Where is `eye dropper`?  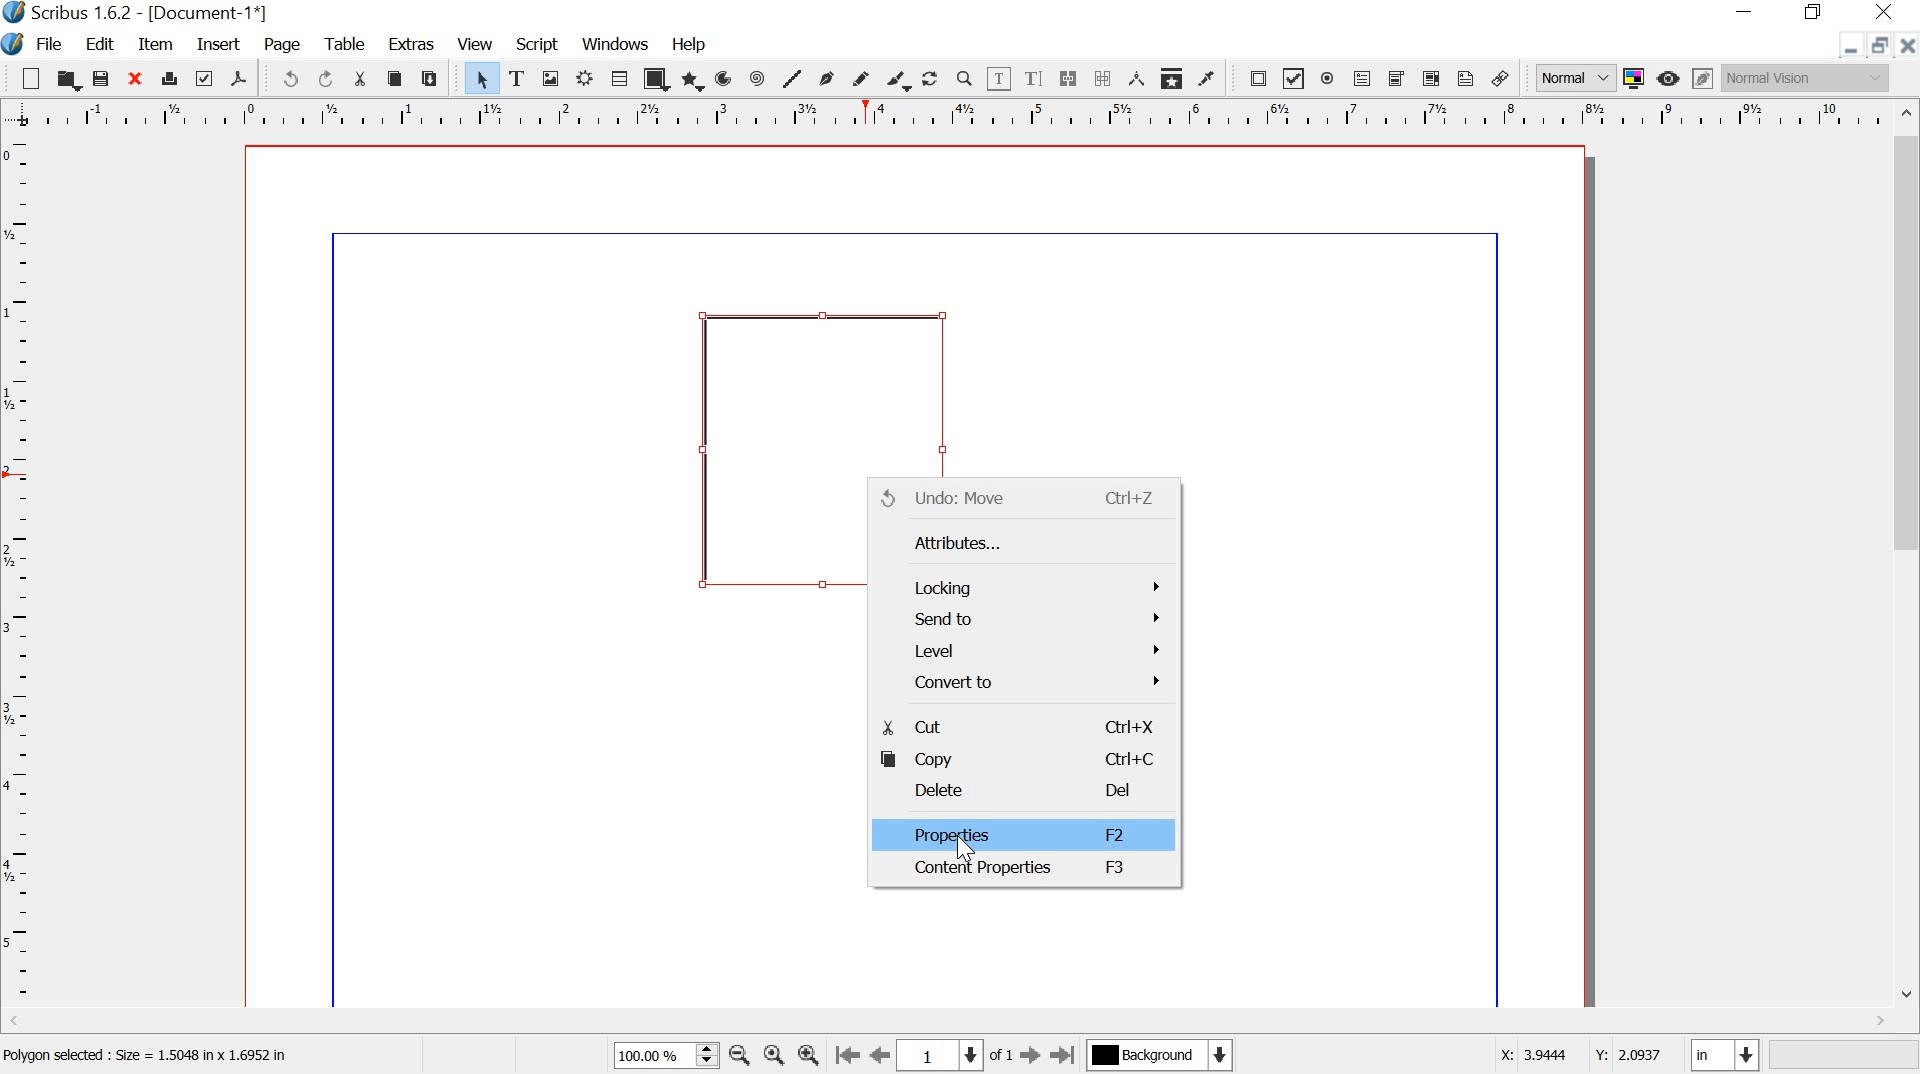
eye dropper is located at coordinates (1209, 80).